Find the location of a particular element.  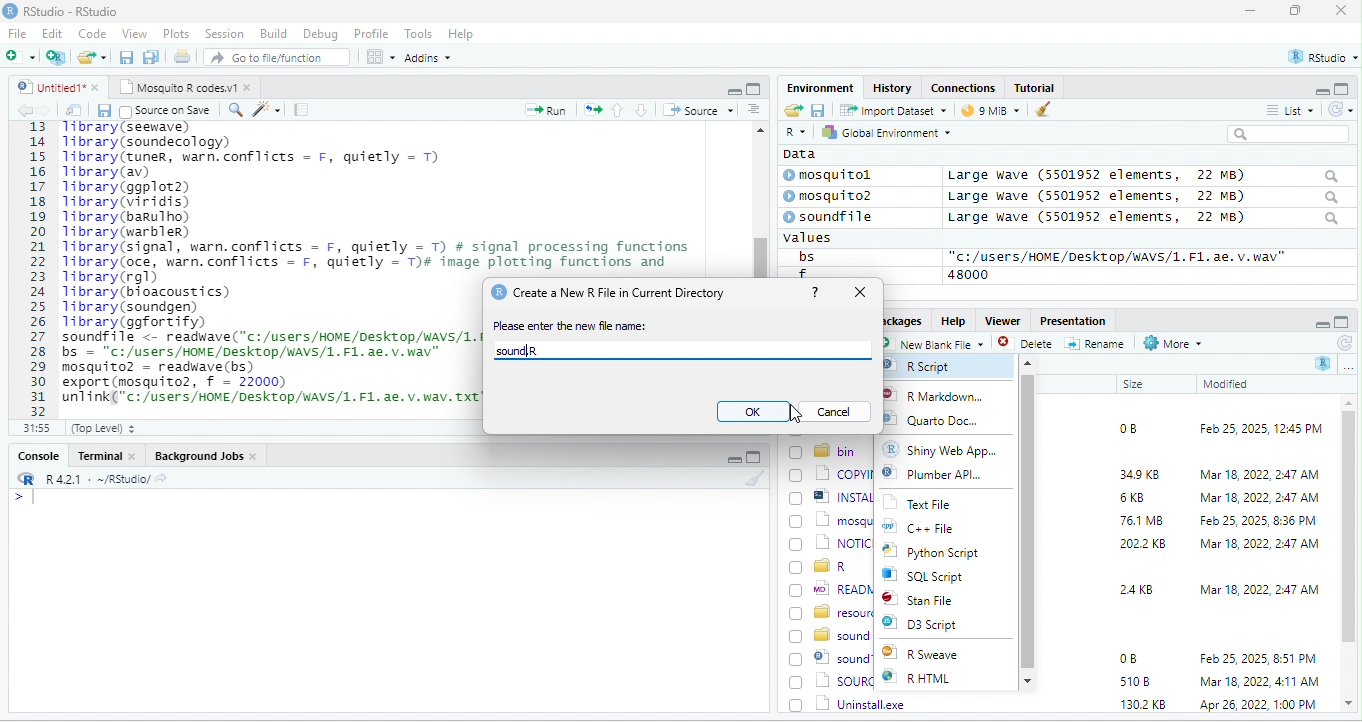

close is located at coordinates (863, 293).